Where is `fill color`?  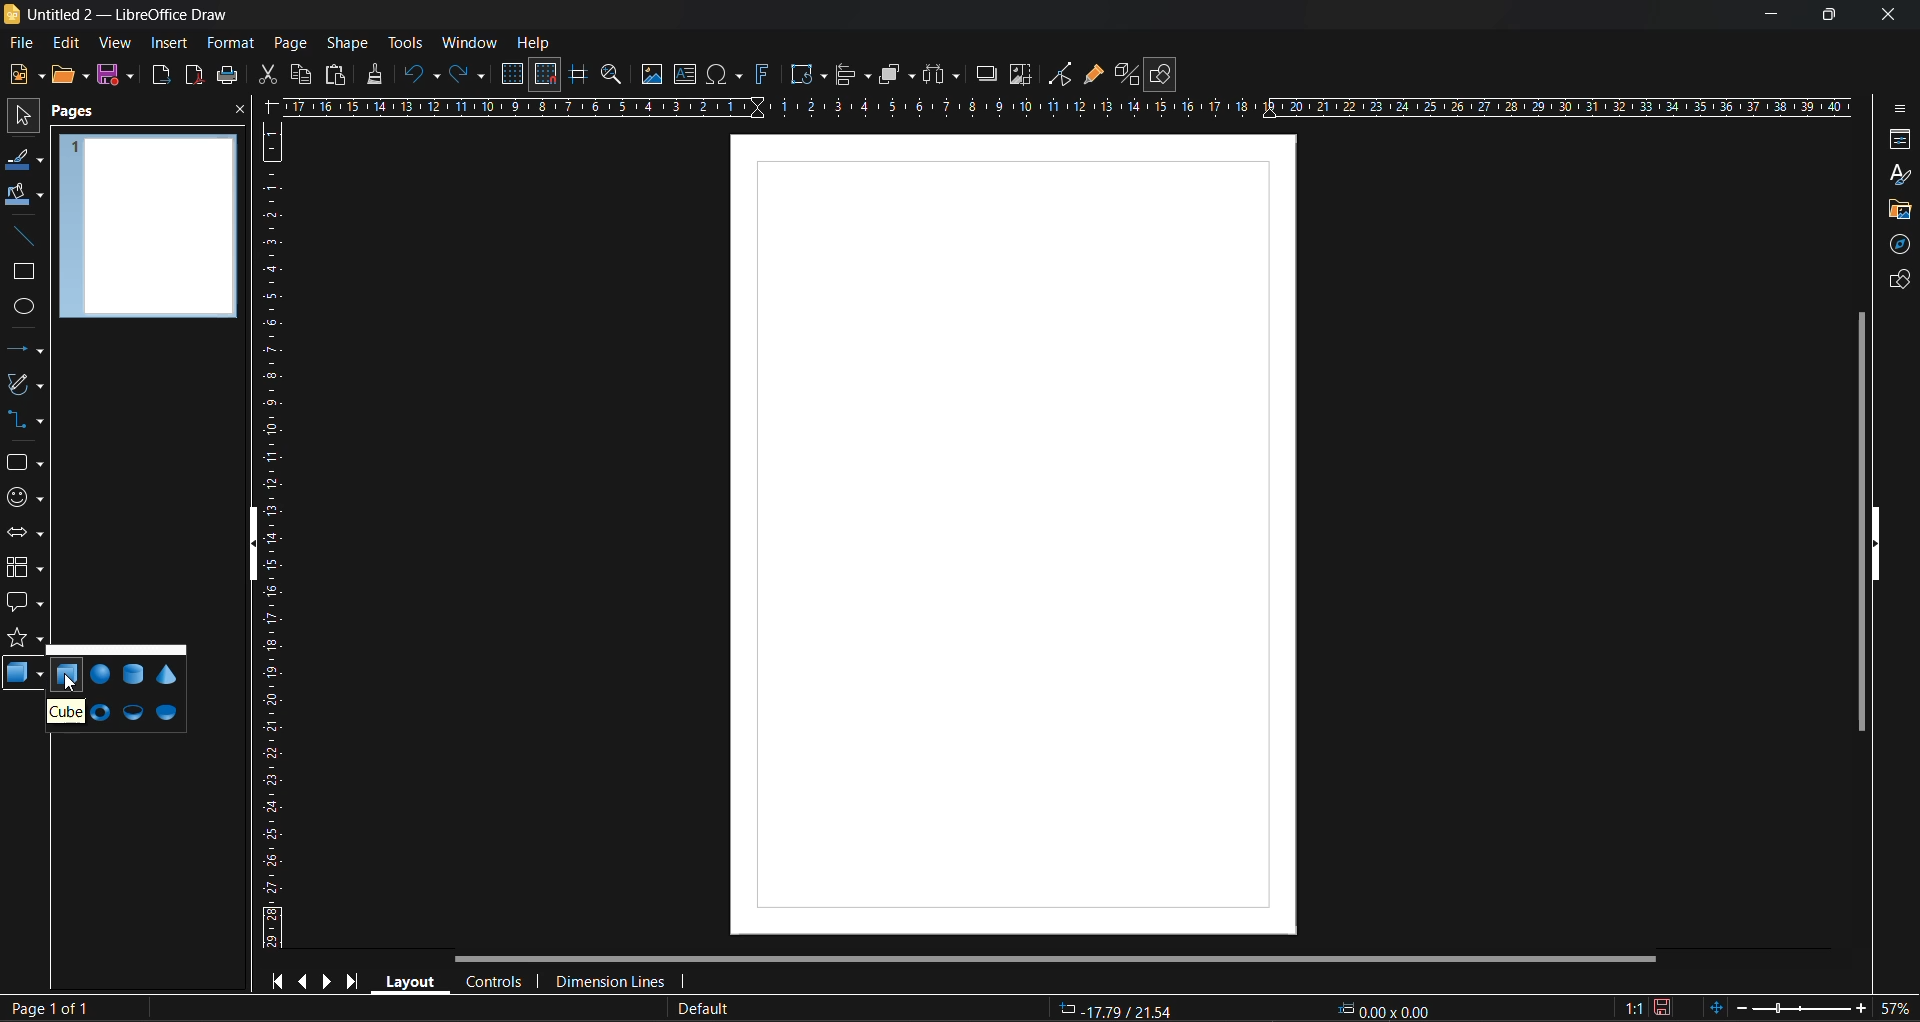
fill color is located at coordinates (24, 195).